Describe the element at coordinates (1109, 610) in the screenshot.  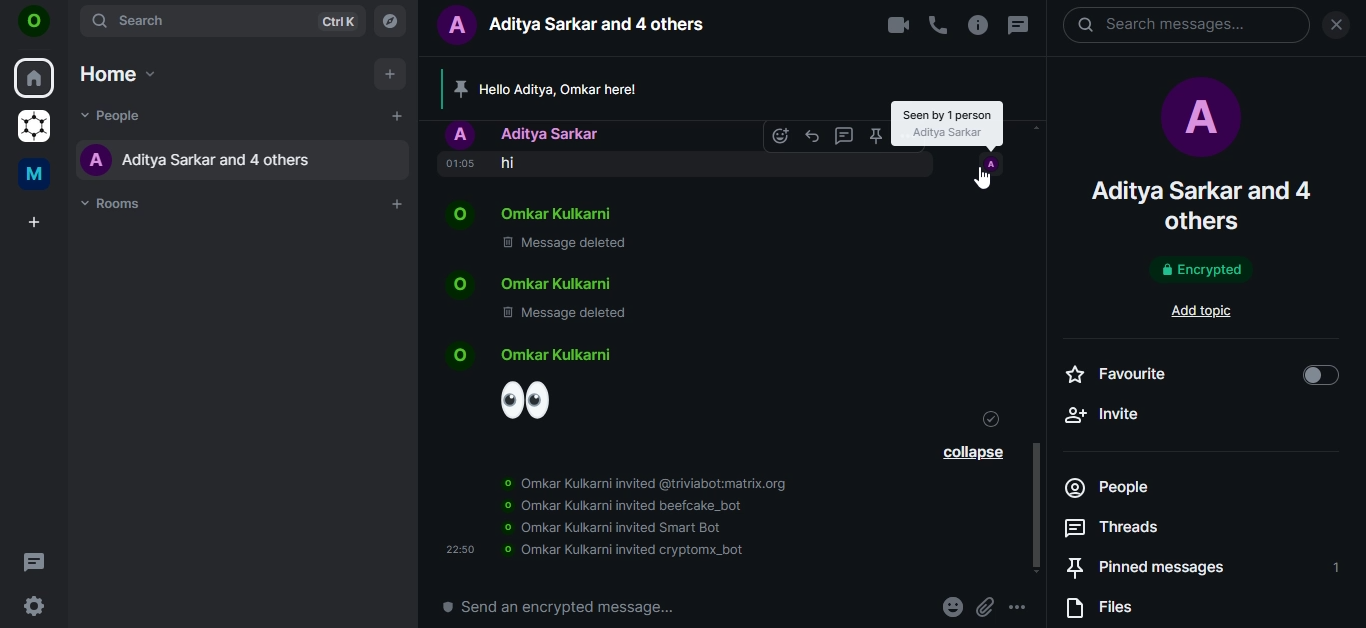
I see `files` at that location.